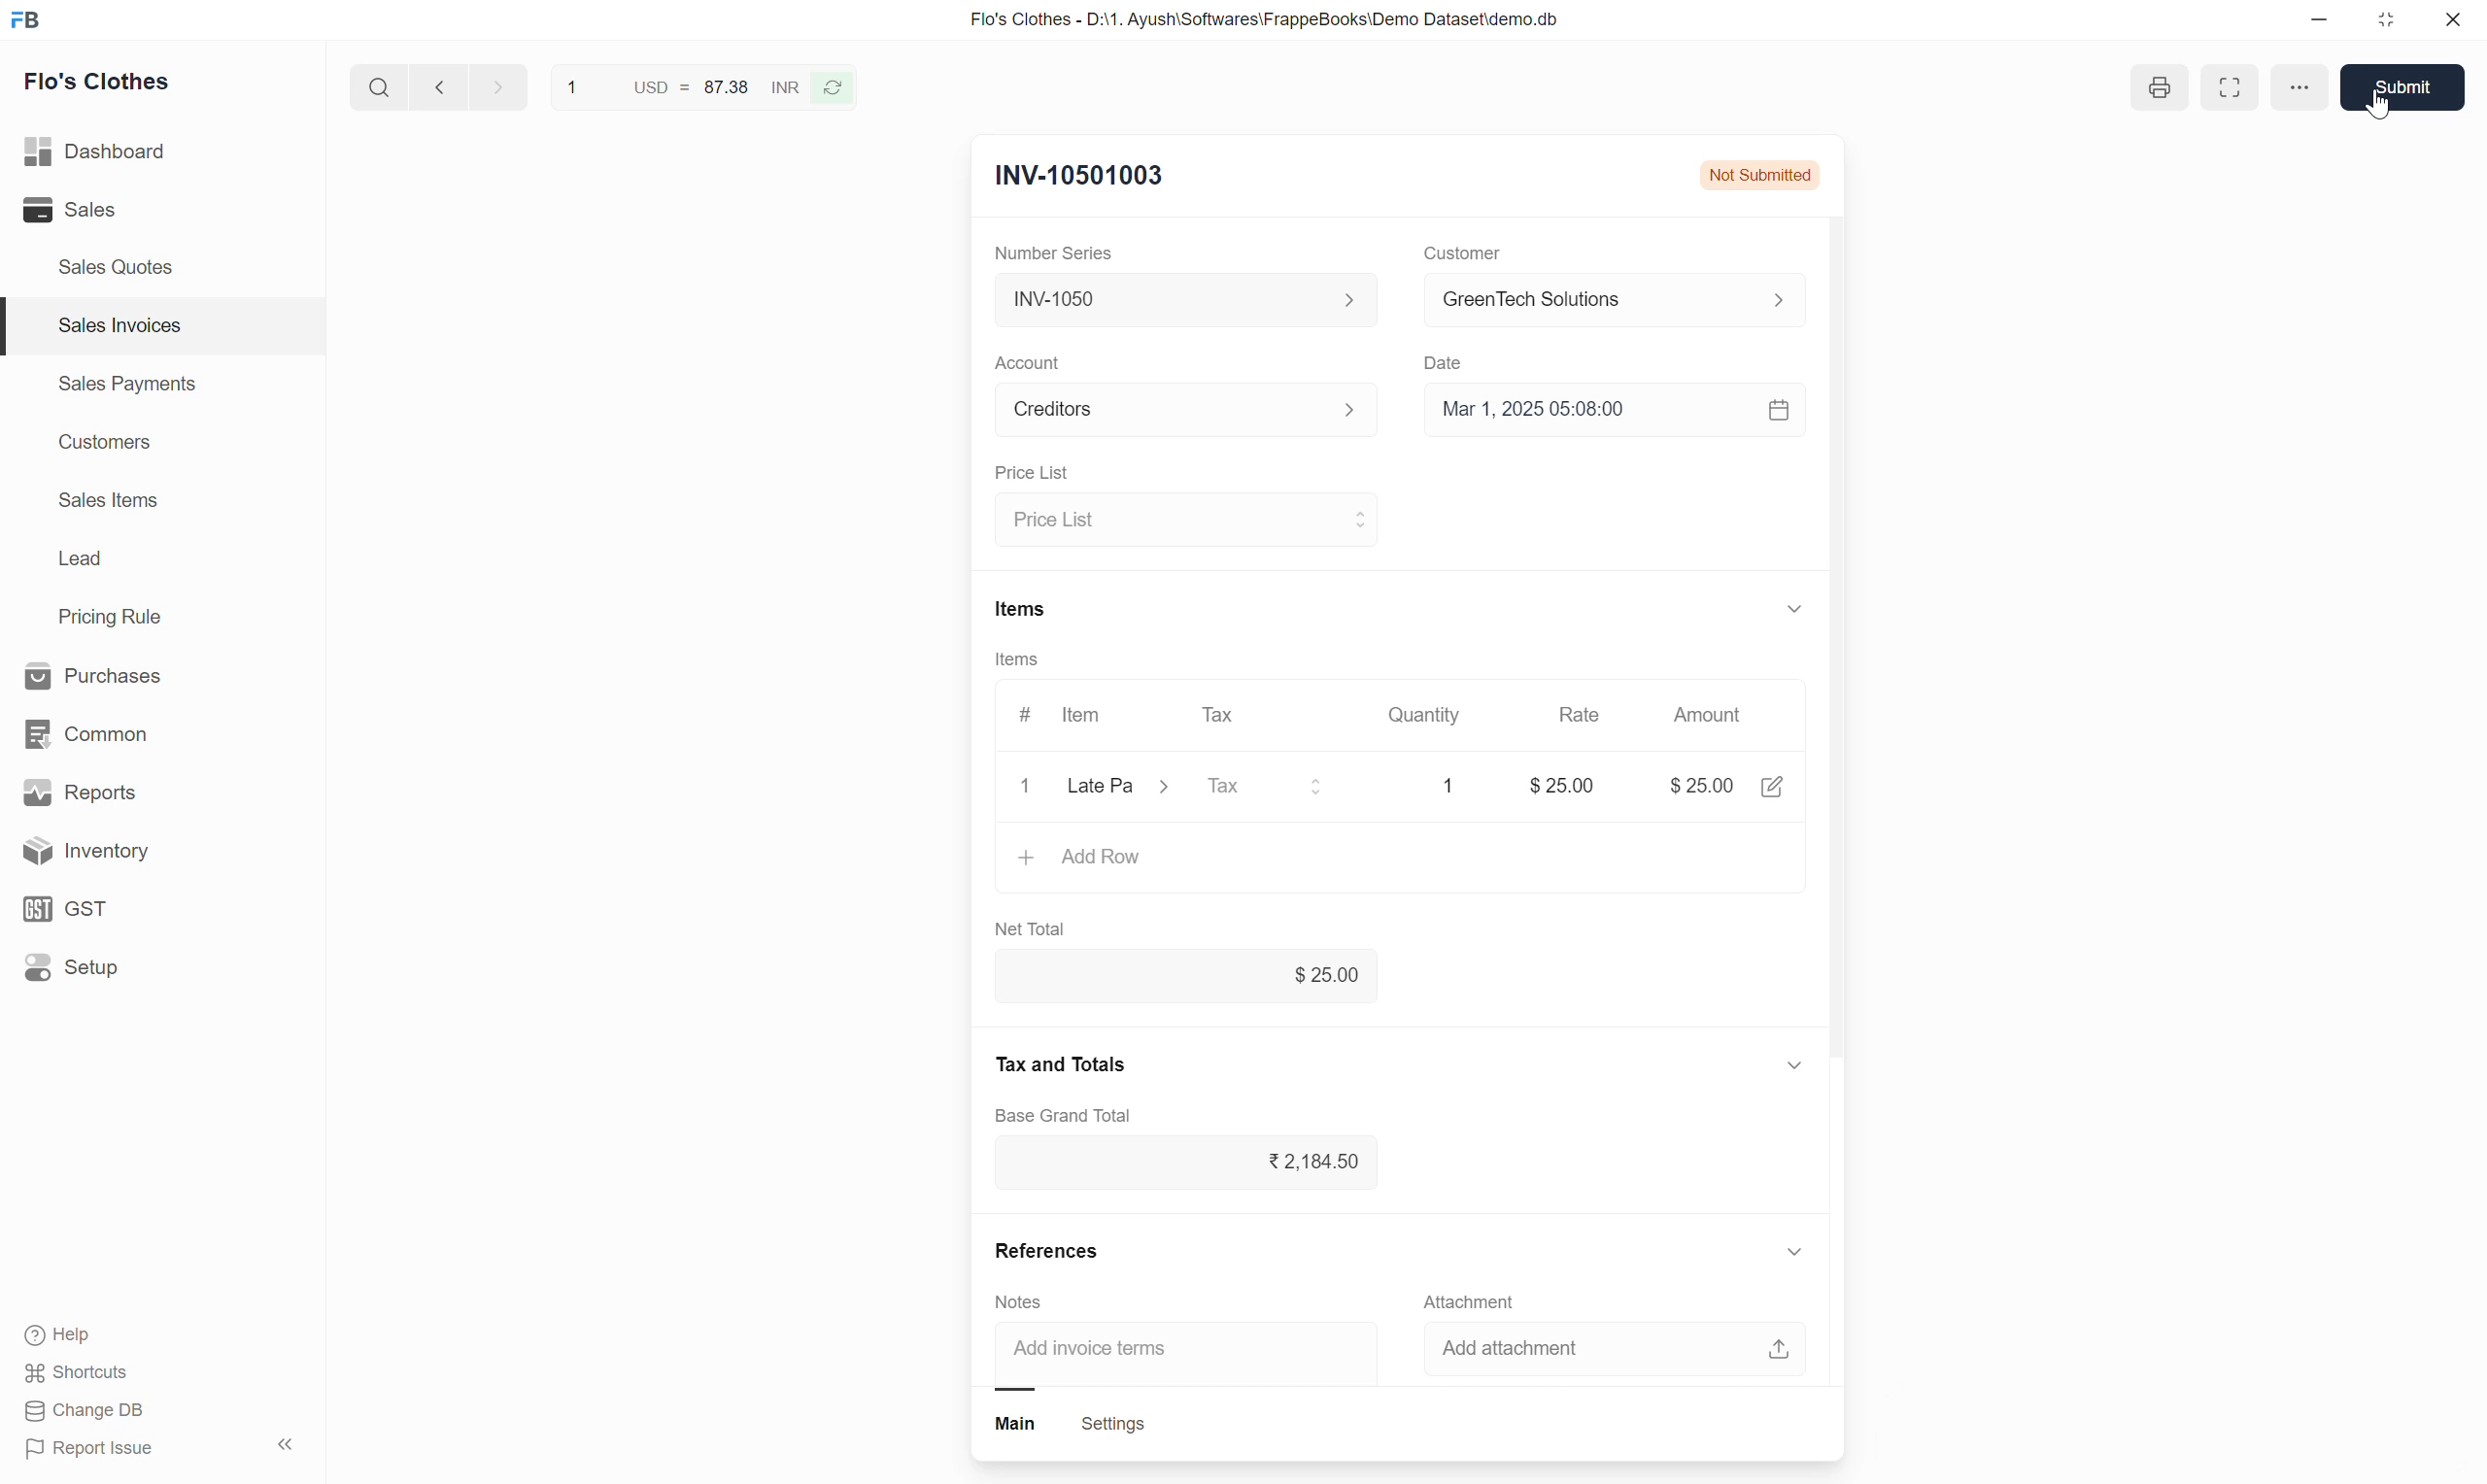 The height and width of the screenshot is (1484, 2487). Describe the element at coordinates (493, 91) in the screenshot. I see `go forward ` at that location.